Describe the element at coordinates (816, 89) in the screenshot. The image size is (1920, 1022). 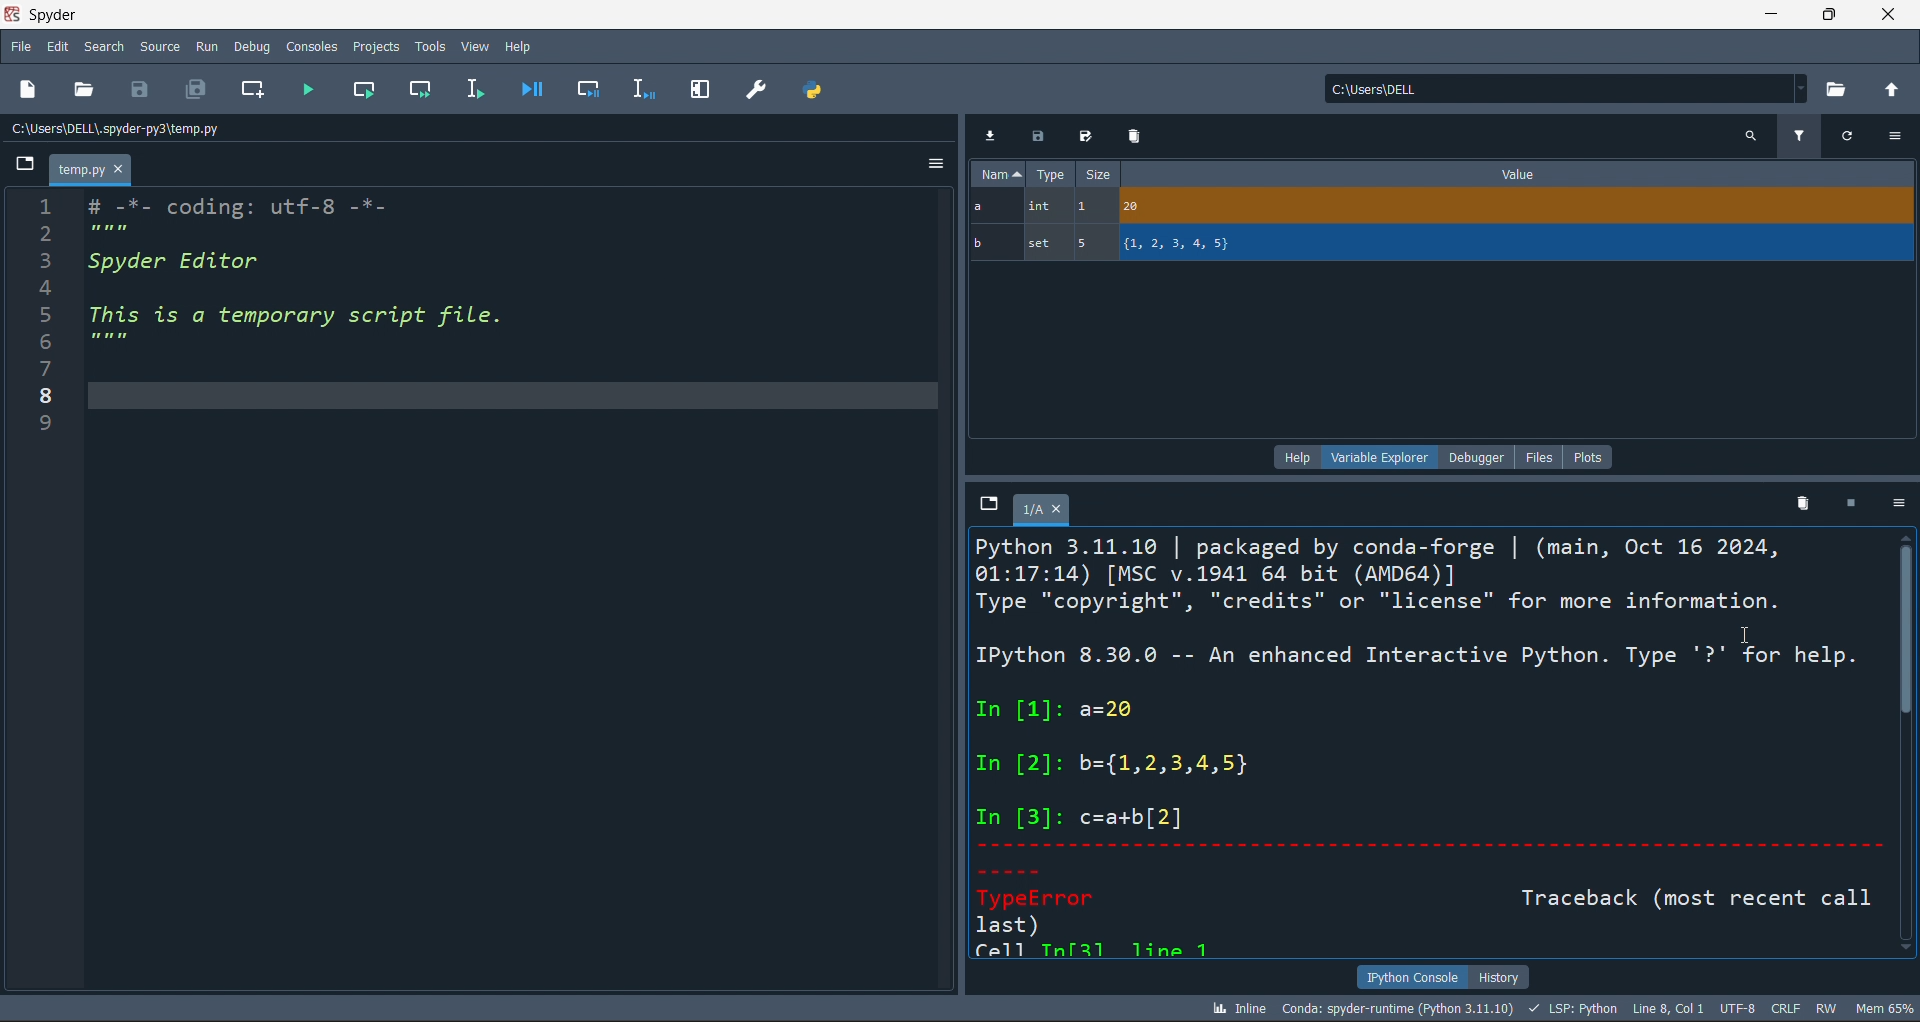
I see `python path manager` at that location.